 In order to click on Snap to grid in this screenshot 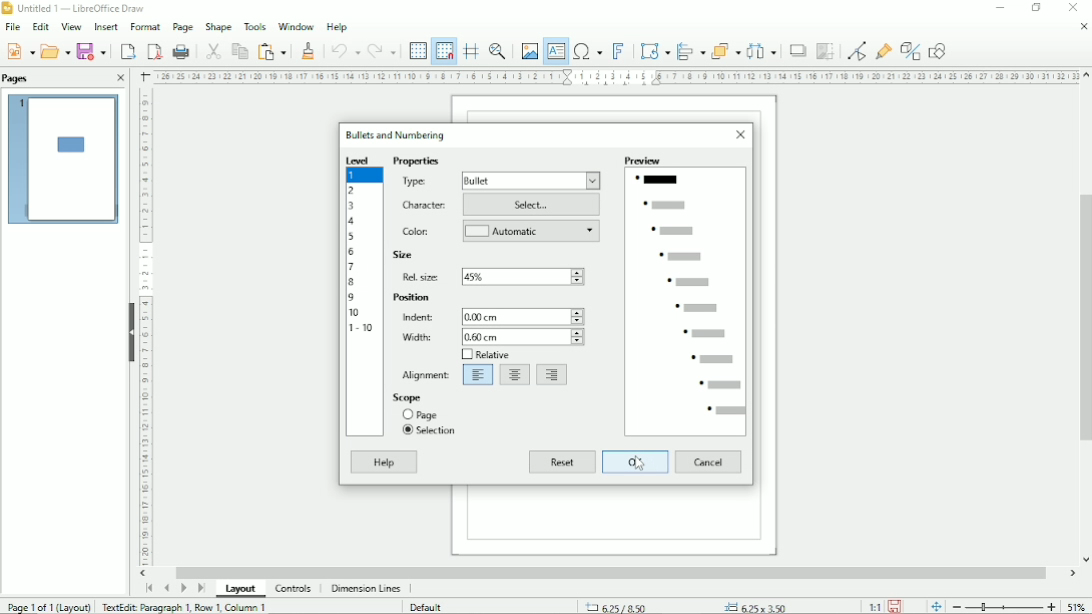, I will do `click(443, 51)`.